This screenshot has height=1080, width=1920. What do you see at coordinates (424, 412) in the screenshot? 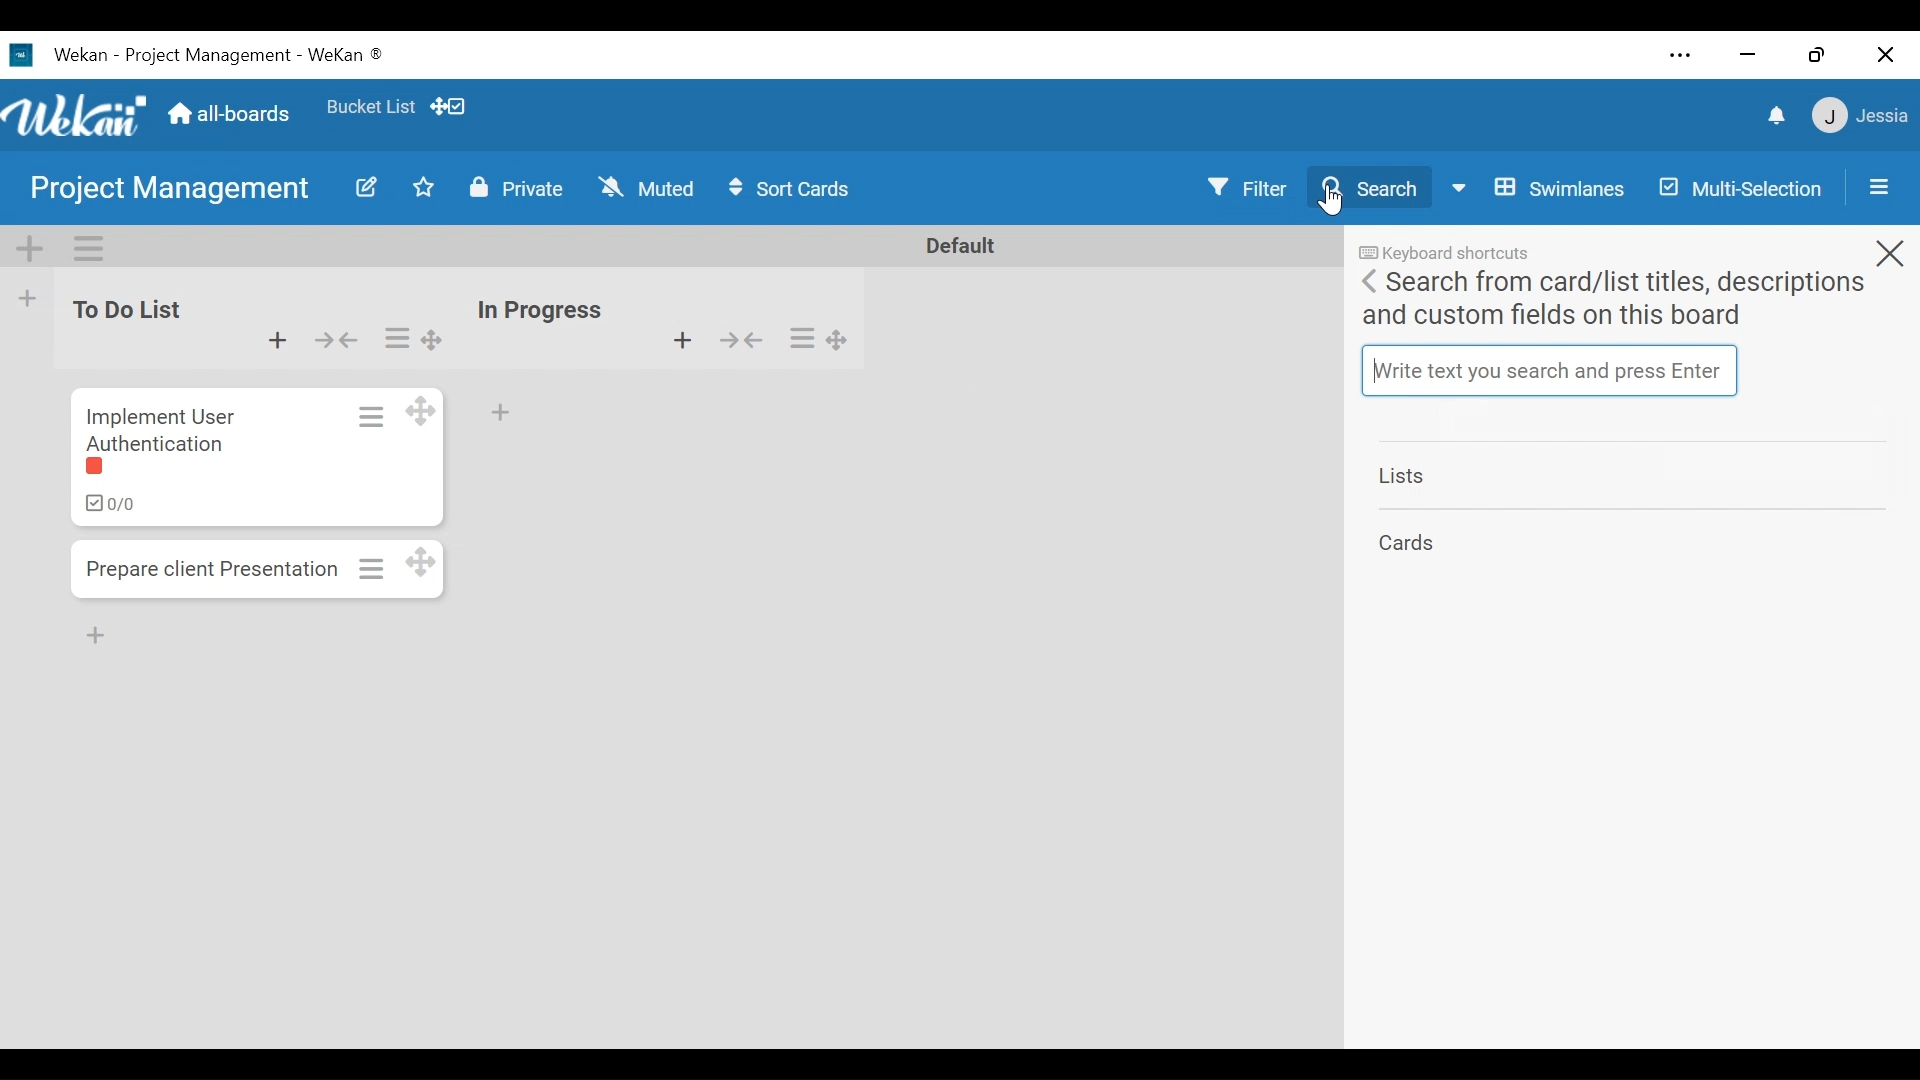
I see `Desktop drag handles` at bounding box center [424, 412].